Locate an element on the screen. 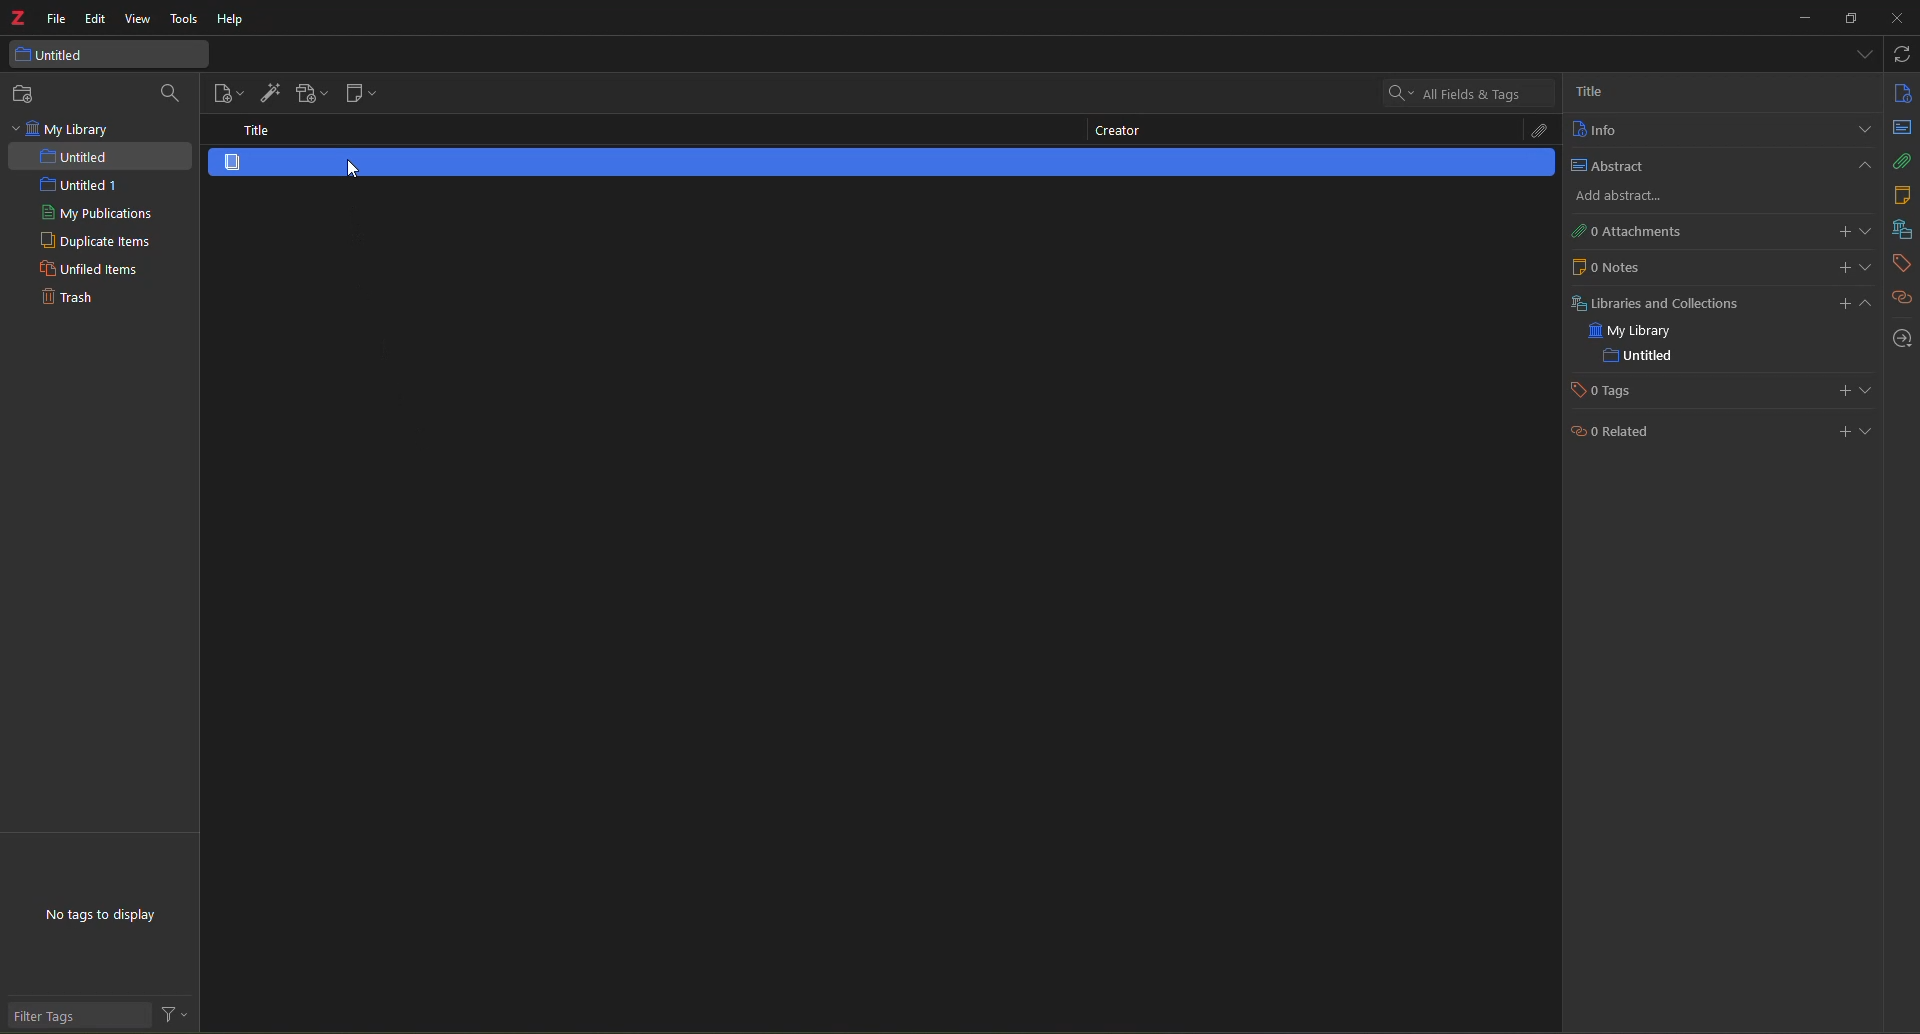  close is located at coordinates (1895, 19).